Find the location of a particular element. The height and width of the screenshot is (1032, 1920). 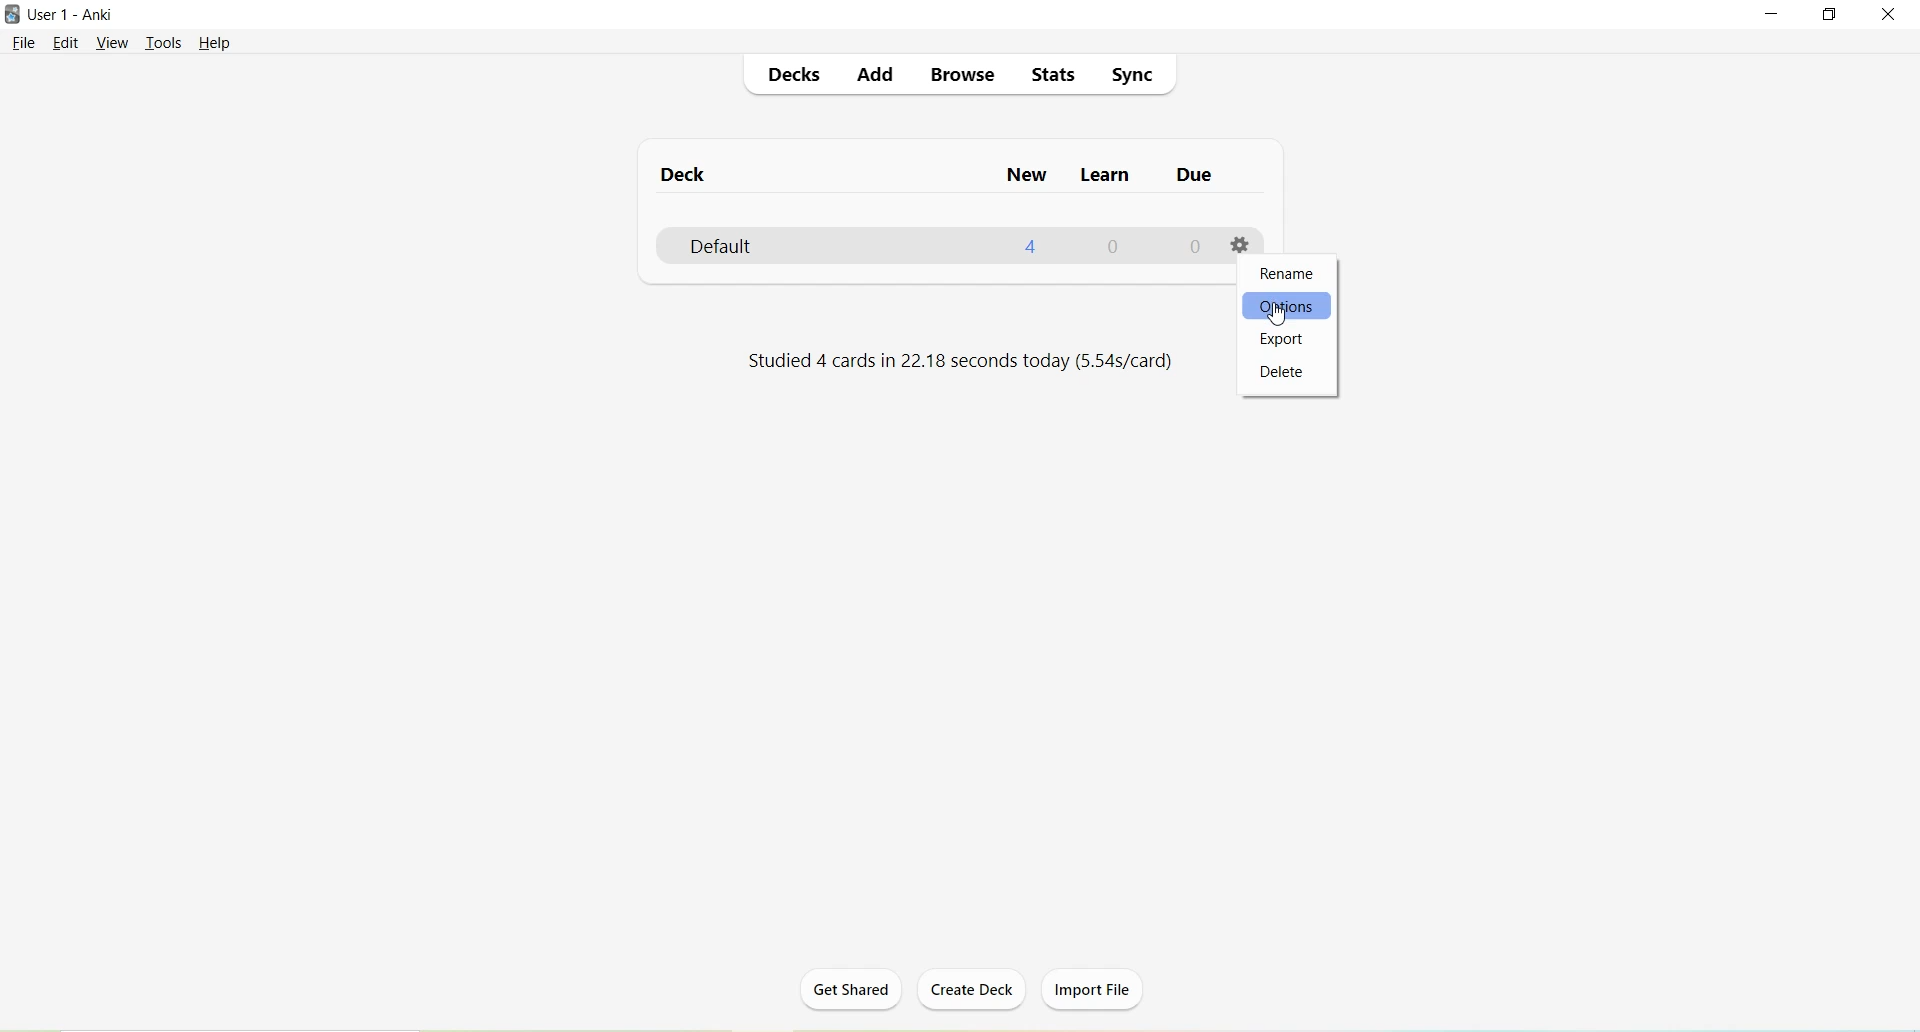

View is located at coordinates (116, 42).